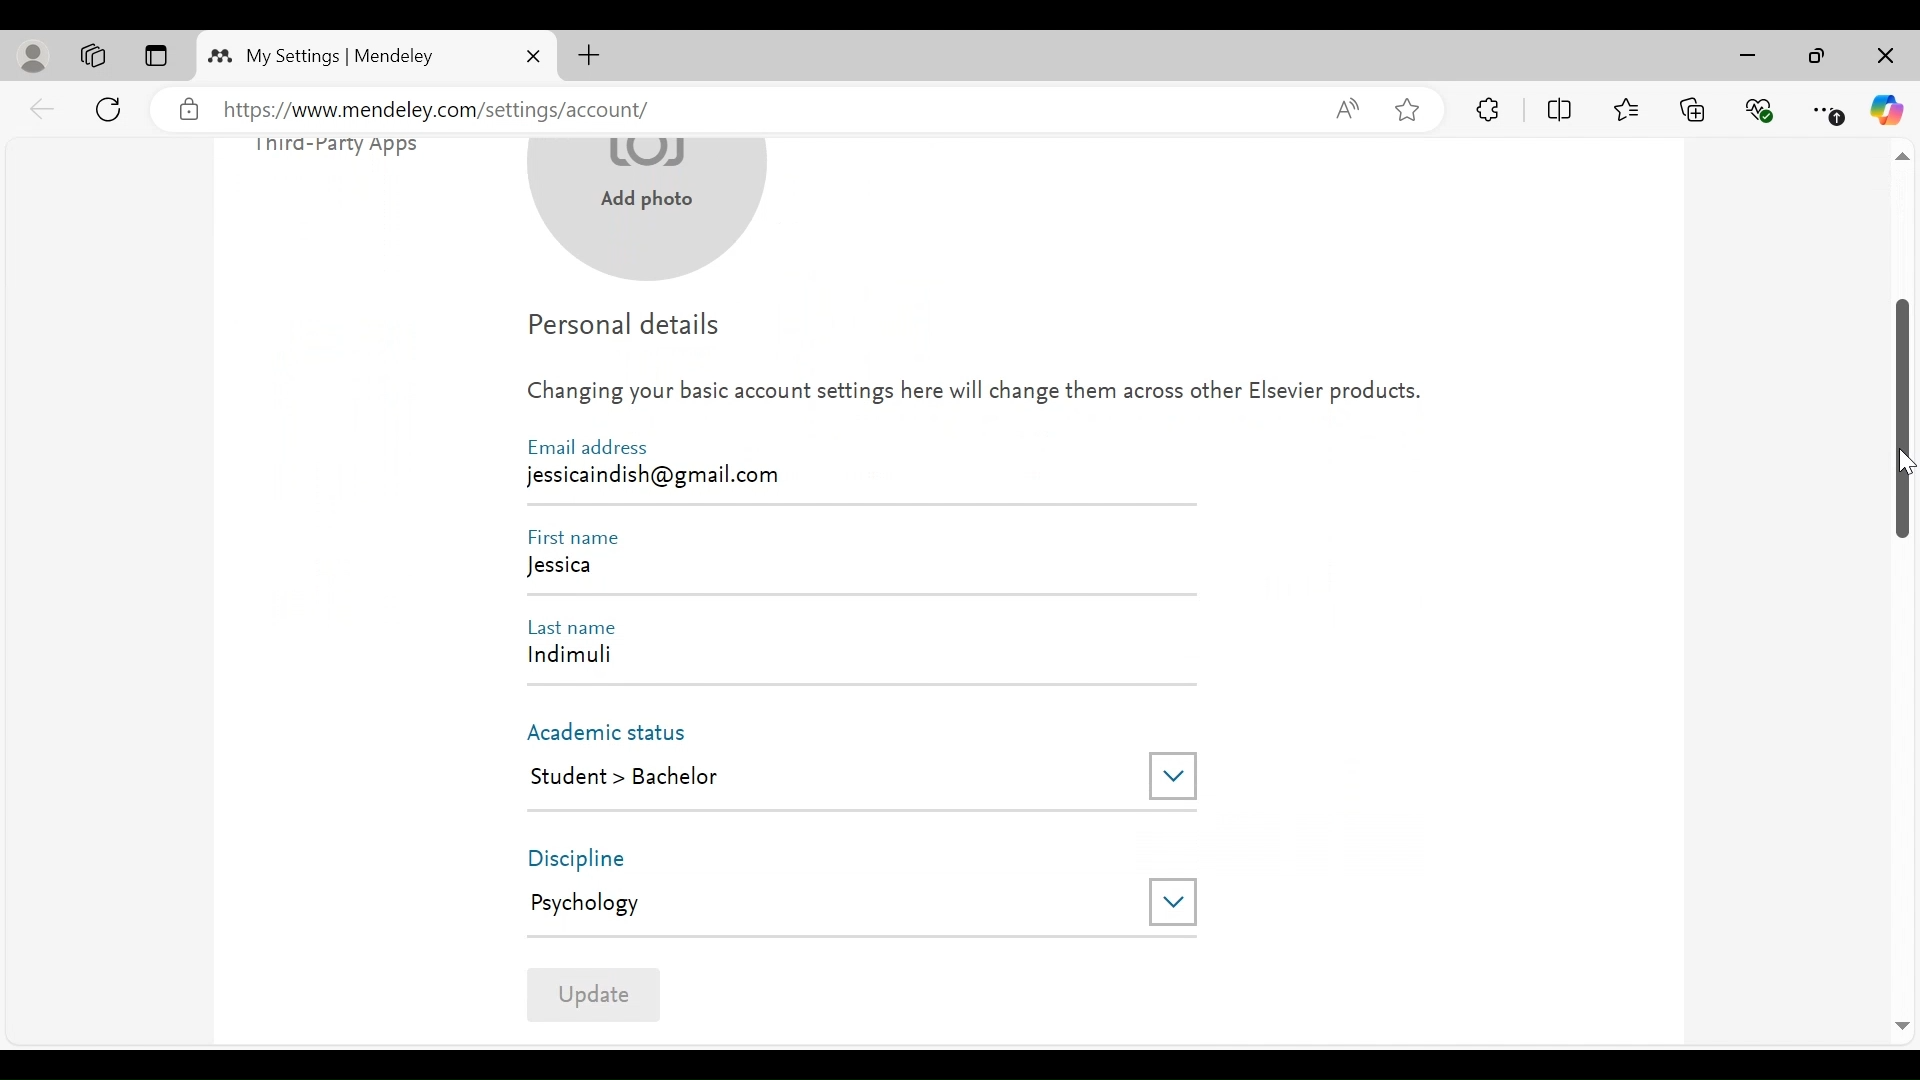 This screenshot has width=1920, height=1080. I want to click on Vertical Scroll bar, so click(1903, 417).